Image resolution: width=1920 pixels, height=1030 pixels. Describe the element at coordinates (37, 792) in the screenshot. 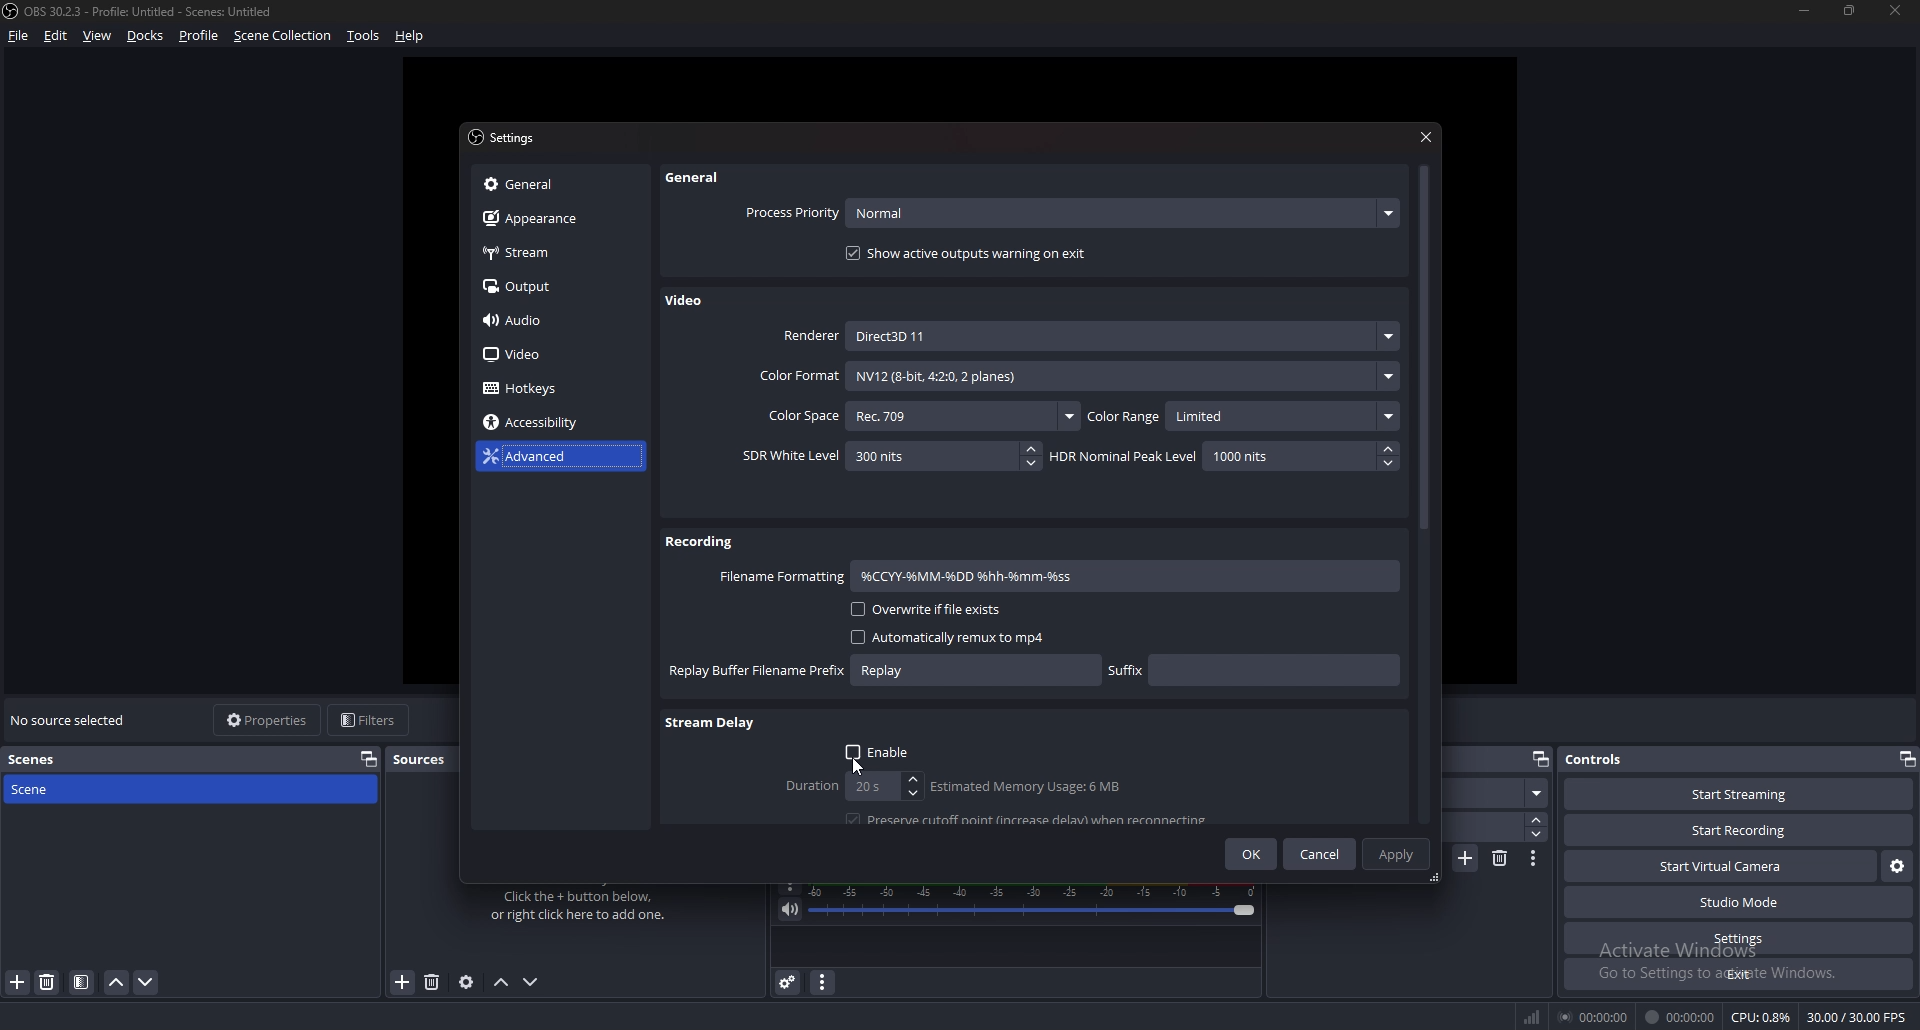

I see `scene` at that location.